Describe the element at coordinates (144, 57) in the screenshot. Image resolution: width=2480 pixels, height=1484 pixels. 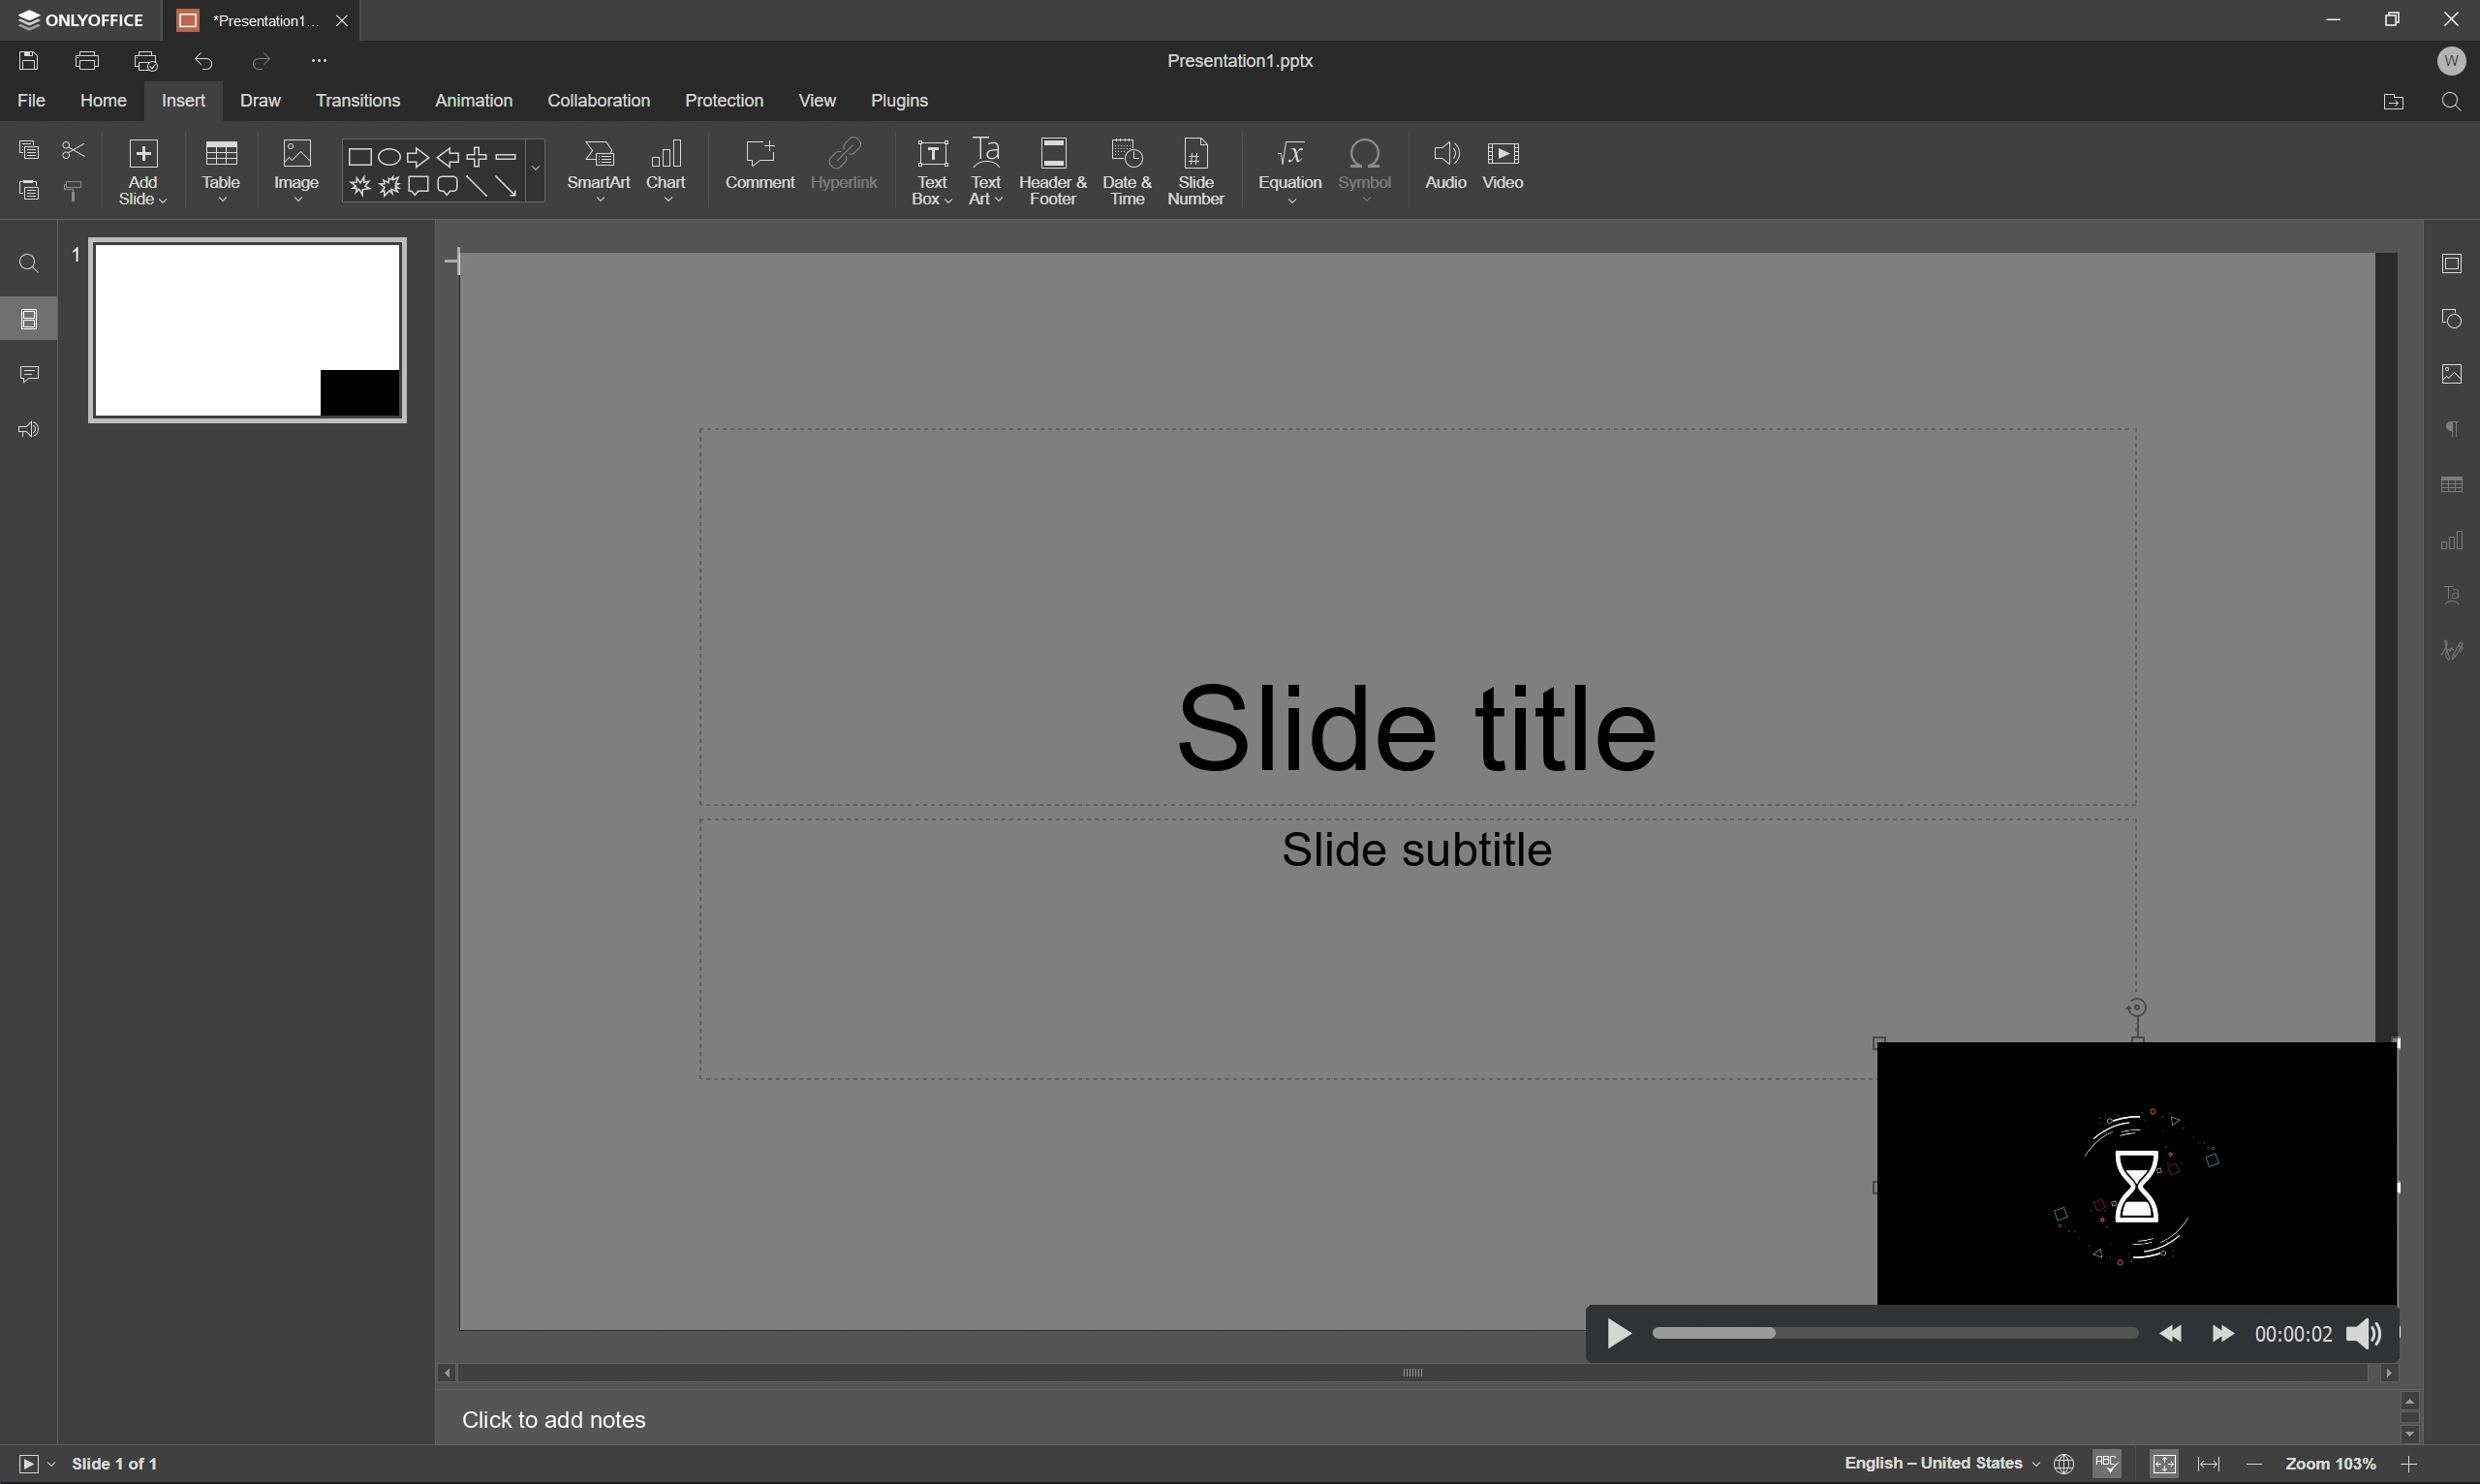
I see `quick print` at that location.